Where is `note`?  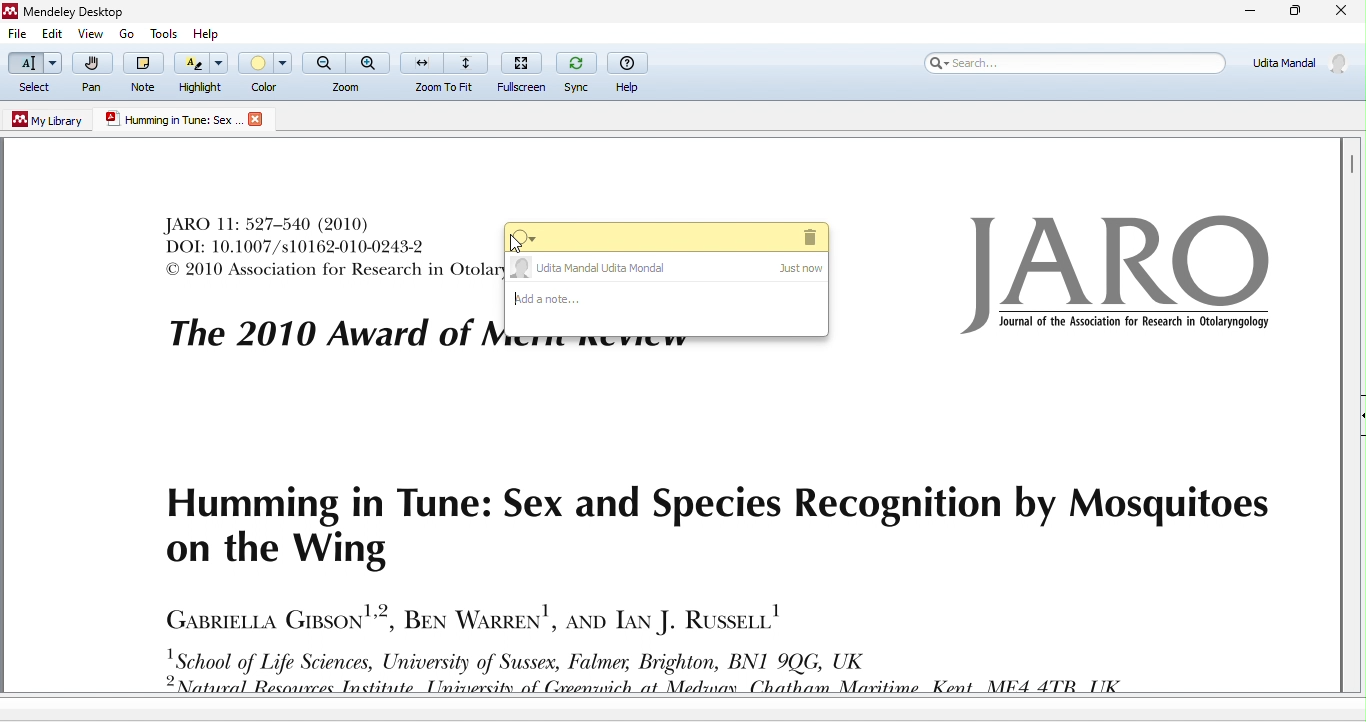
note is located at coordinates (145, 72).